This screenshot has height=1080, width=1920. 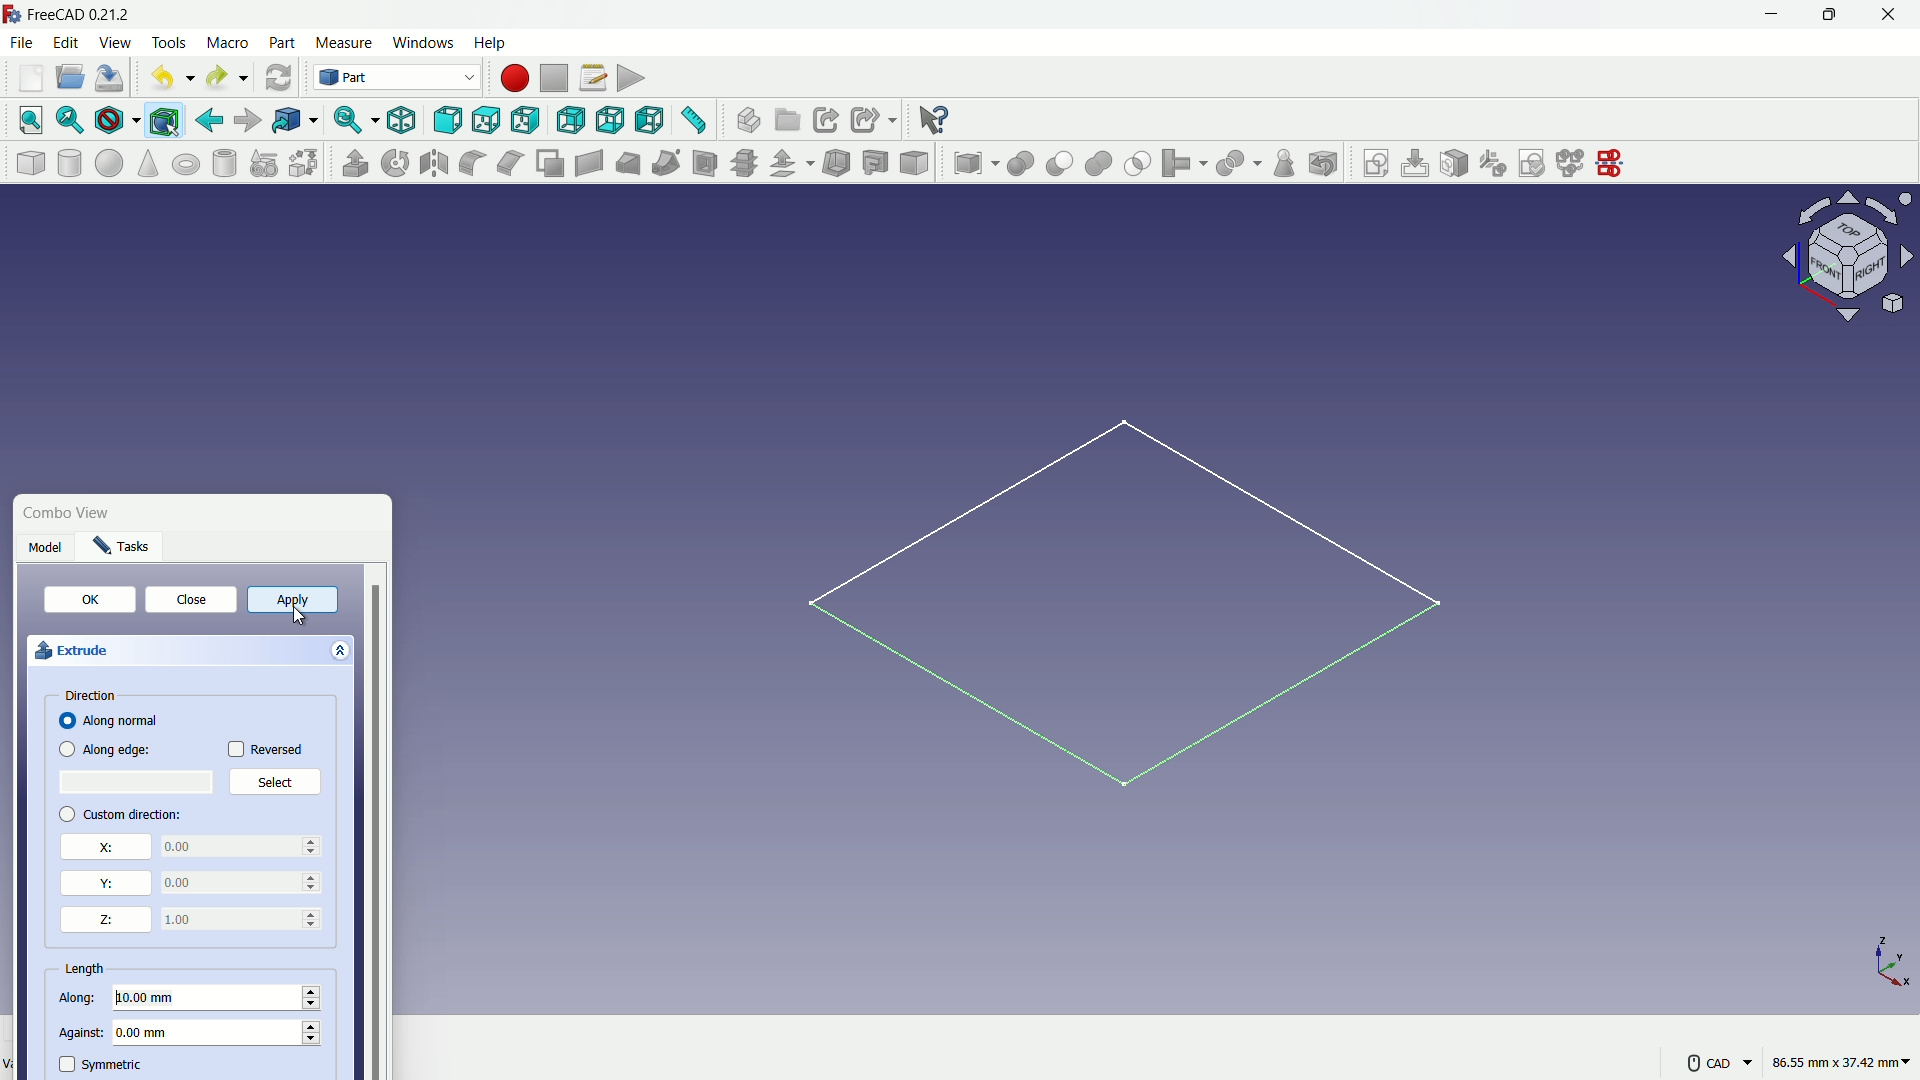 I want to click on custom direction, so click(x=133, y=816).